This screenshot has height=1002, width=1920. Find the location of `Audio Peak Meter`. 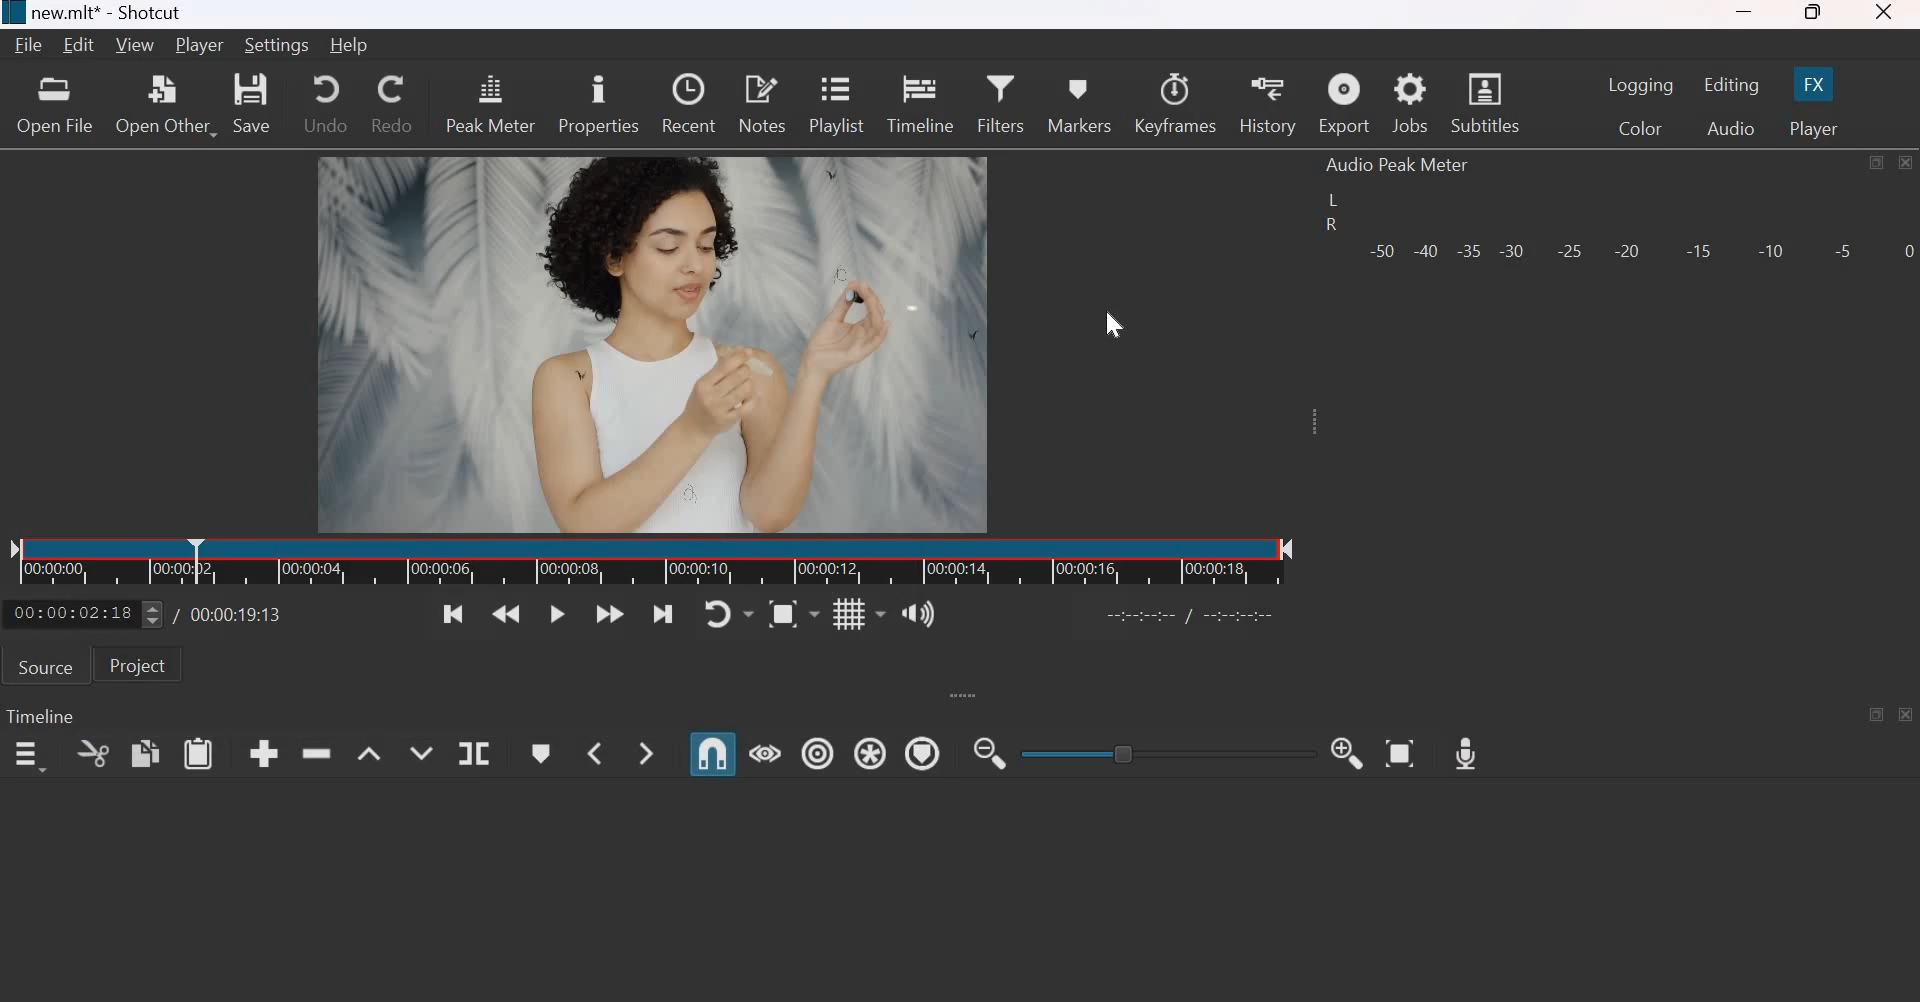

Audio Peak Meter is located at coordinates (1401, 165).